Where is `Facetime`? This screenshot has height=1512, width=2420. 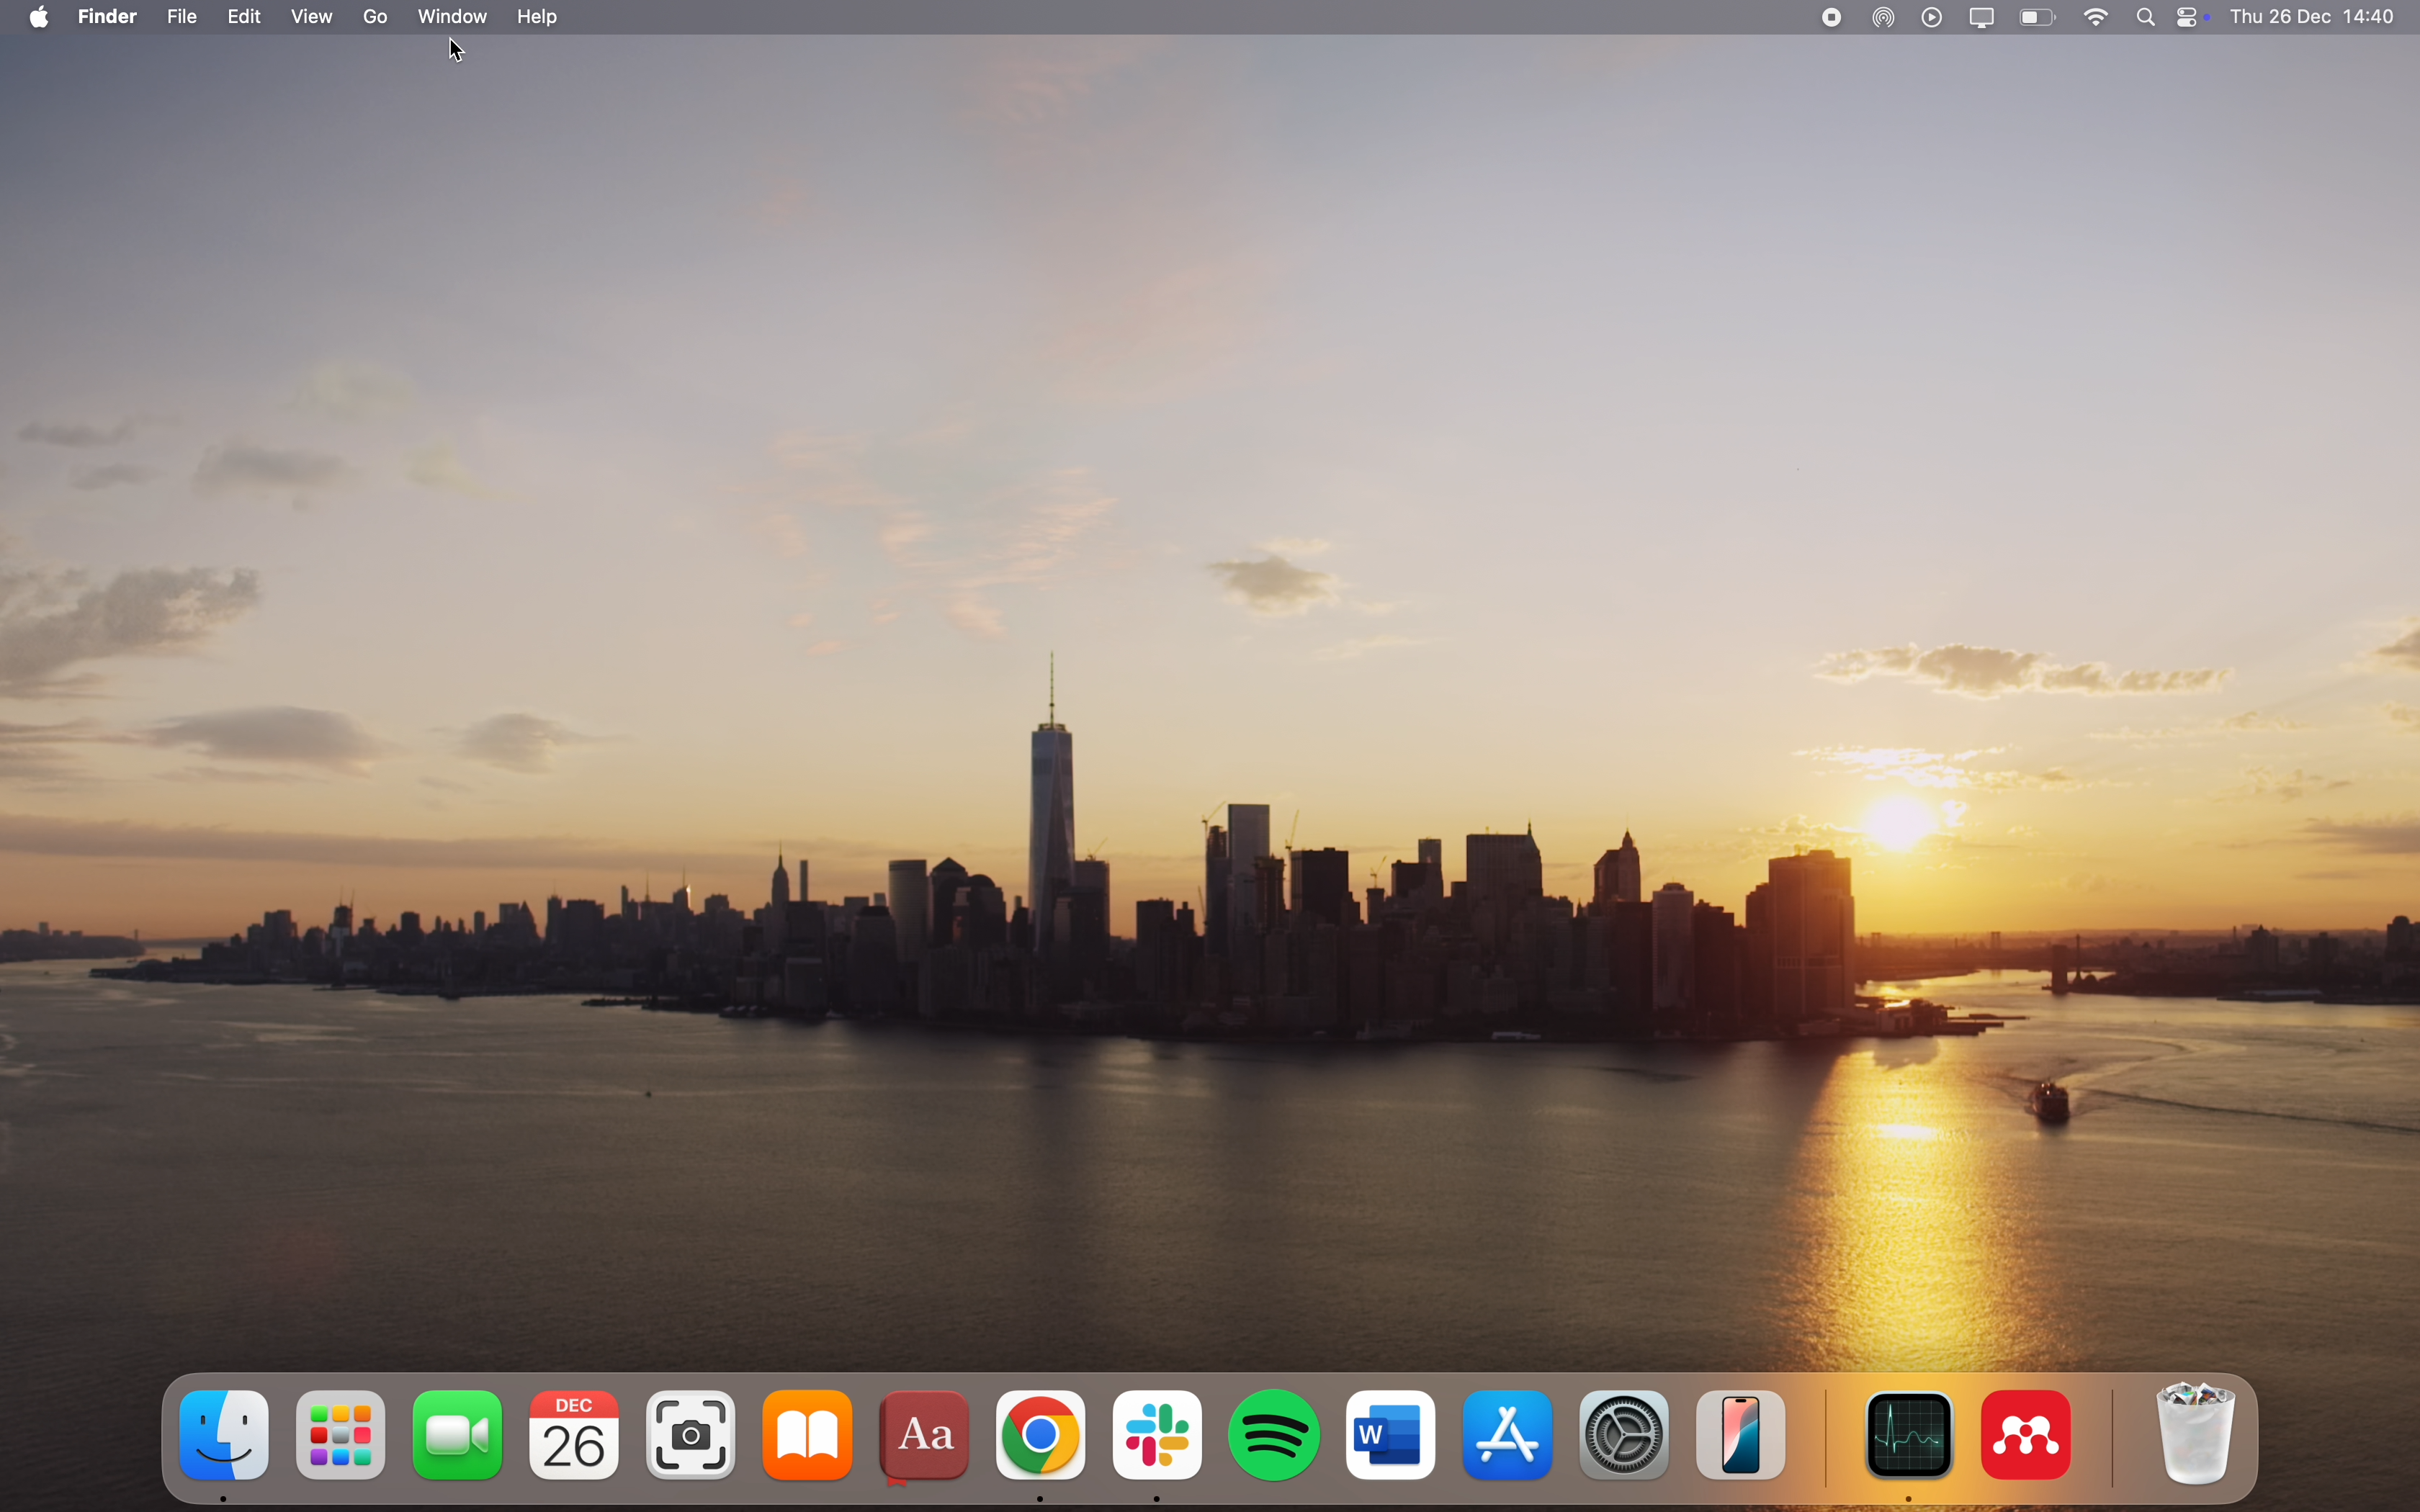 Facetime is located at coordinates (457, 1438).